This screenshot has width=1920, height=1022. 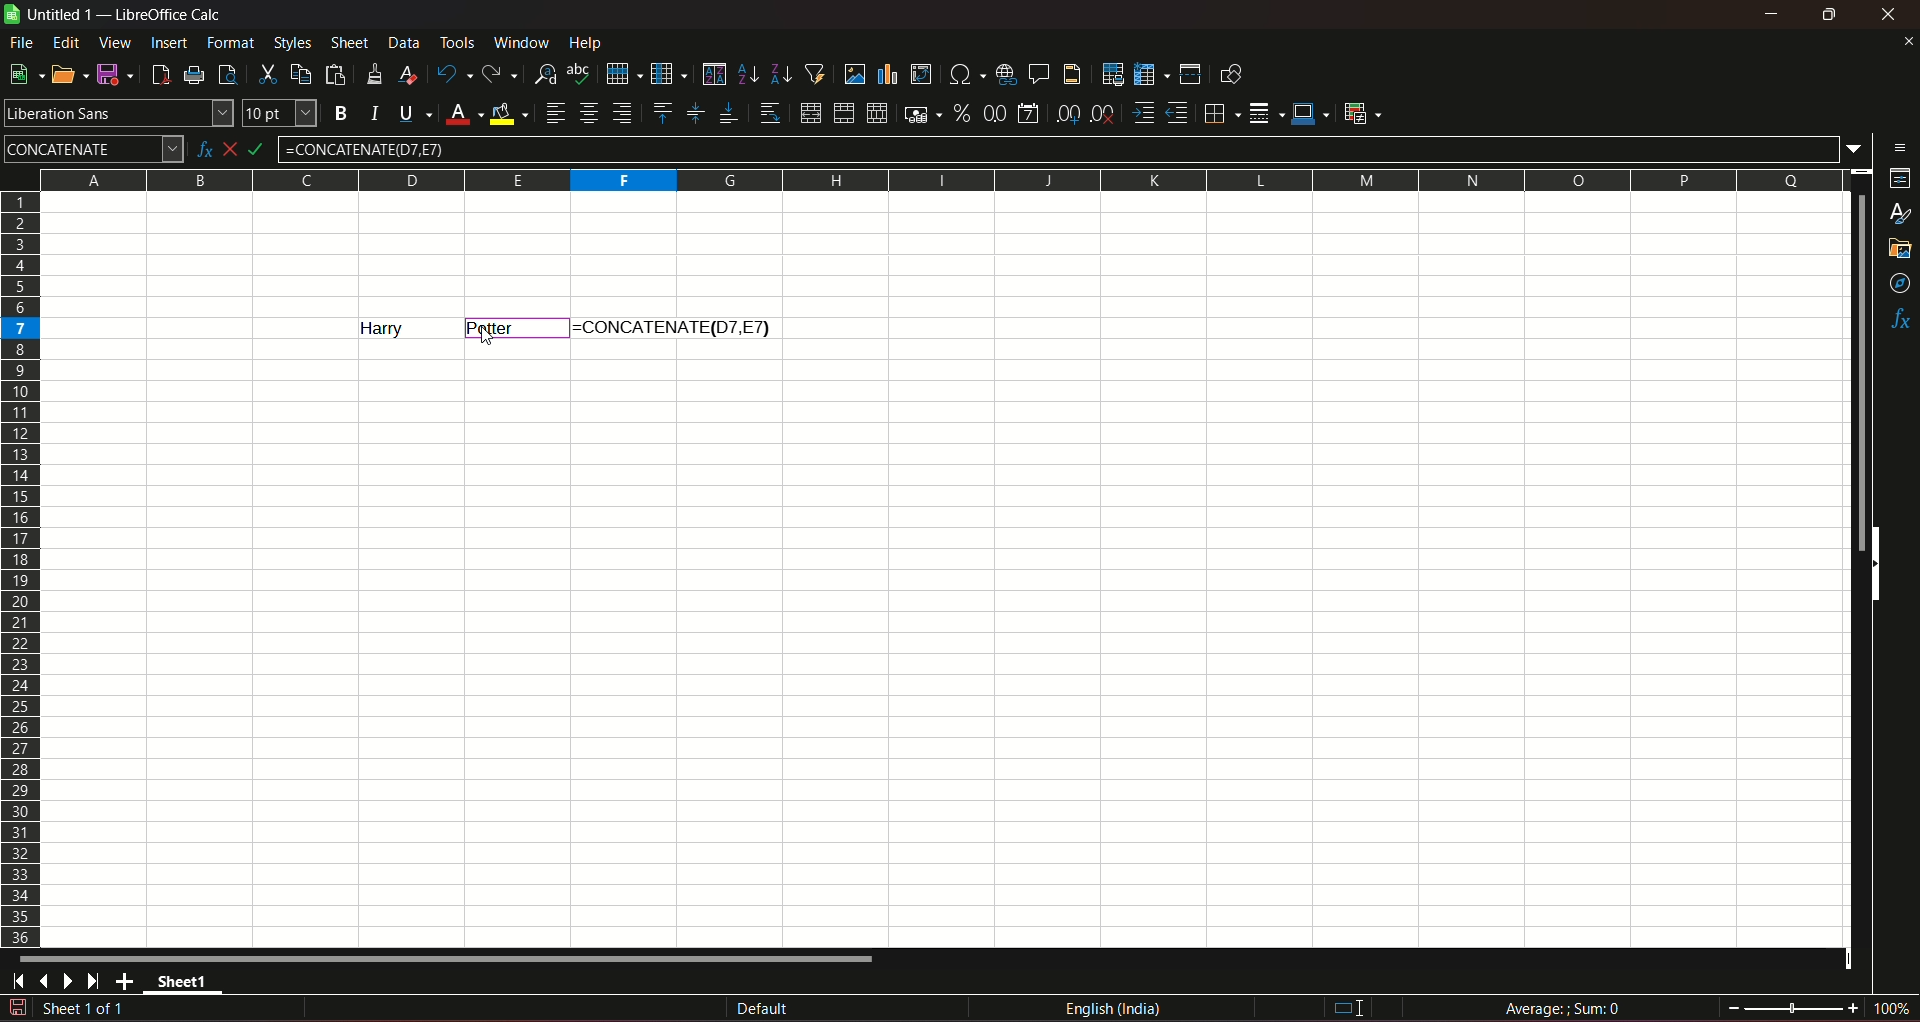 What do you see at coordinates (464, 115) in the screenshot?
I see `font color` at bounding box center [464, 115].